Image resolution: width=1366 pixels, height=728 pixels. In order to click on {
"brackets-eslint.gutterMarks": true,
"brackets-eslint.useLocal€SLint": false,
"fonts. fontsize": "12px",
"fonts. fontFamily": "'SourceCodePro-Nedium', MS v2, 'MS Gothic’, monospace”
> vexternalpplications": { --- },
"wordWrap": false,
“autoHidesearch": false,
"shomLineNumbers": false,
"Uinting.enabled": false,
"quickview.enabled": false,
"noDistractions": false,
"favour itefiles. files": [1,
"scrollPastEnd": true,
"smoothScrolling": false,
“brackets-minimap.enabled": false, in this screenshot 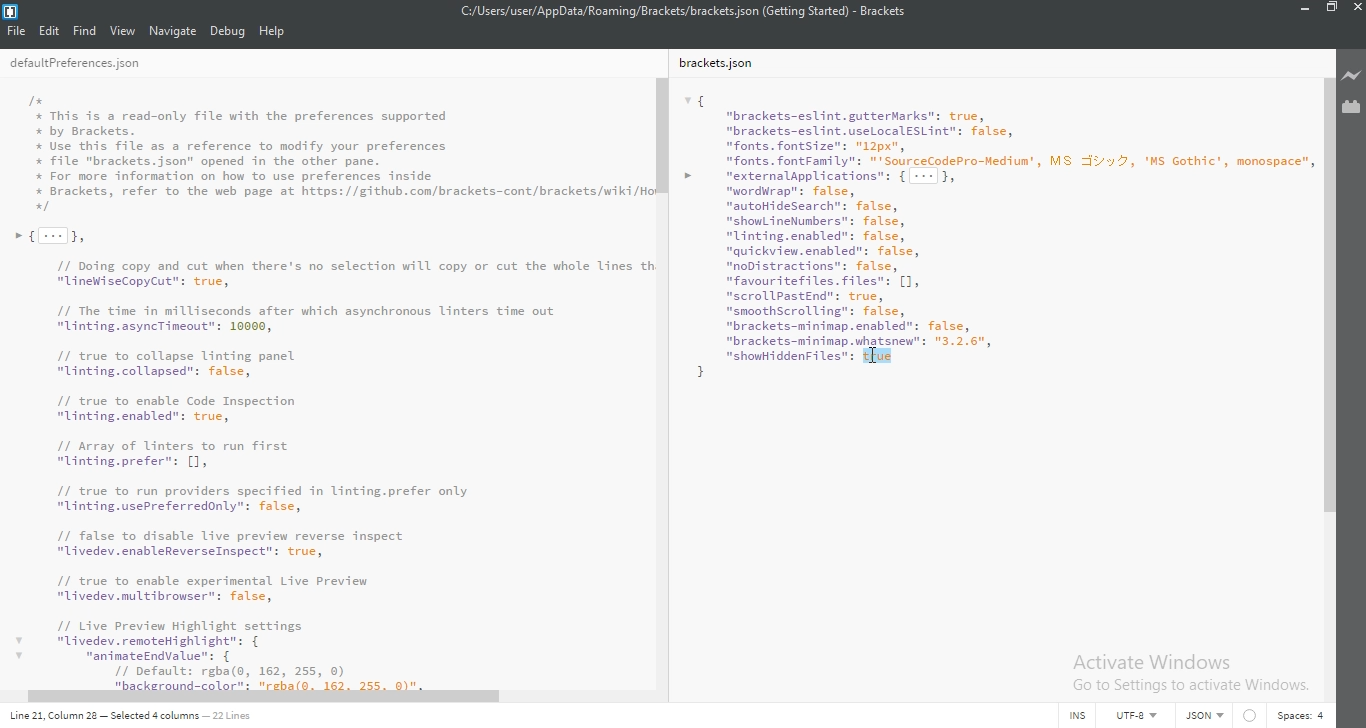, I will do `click(992, 234)`.